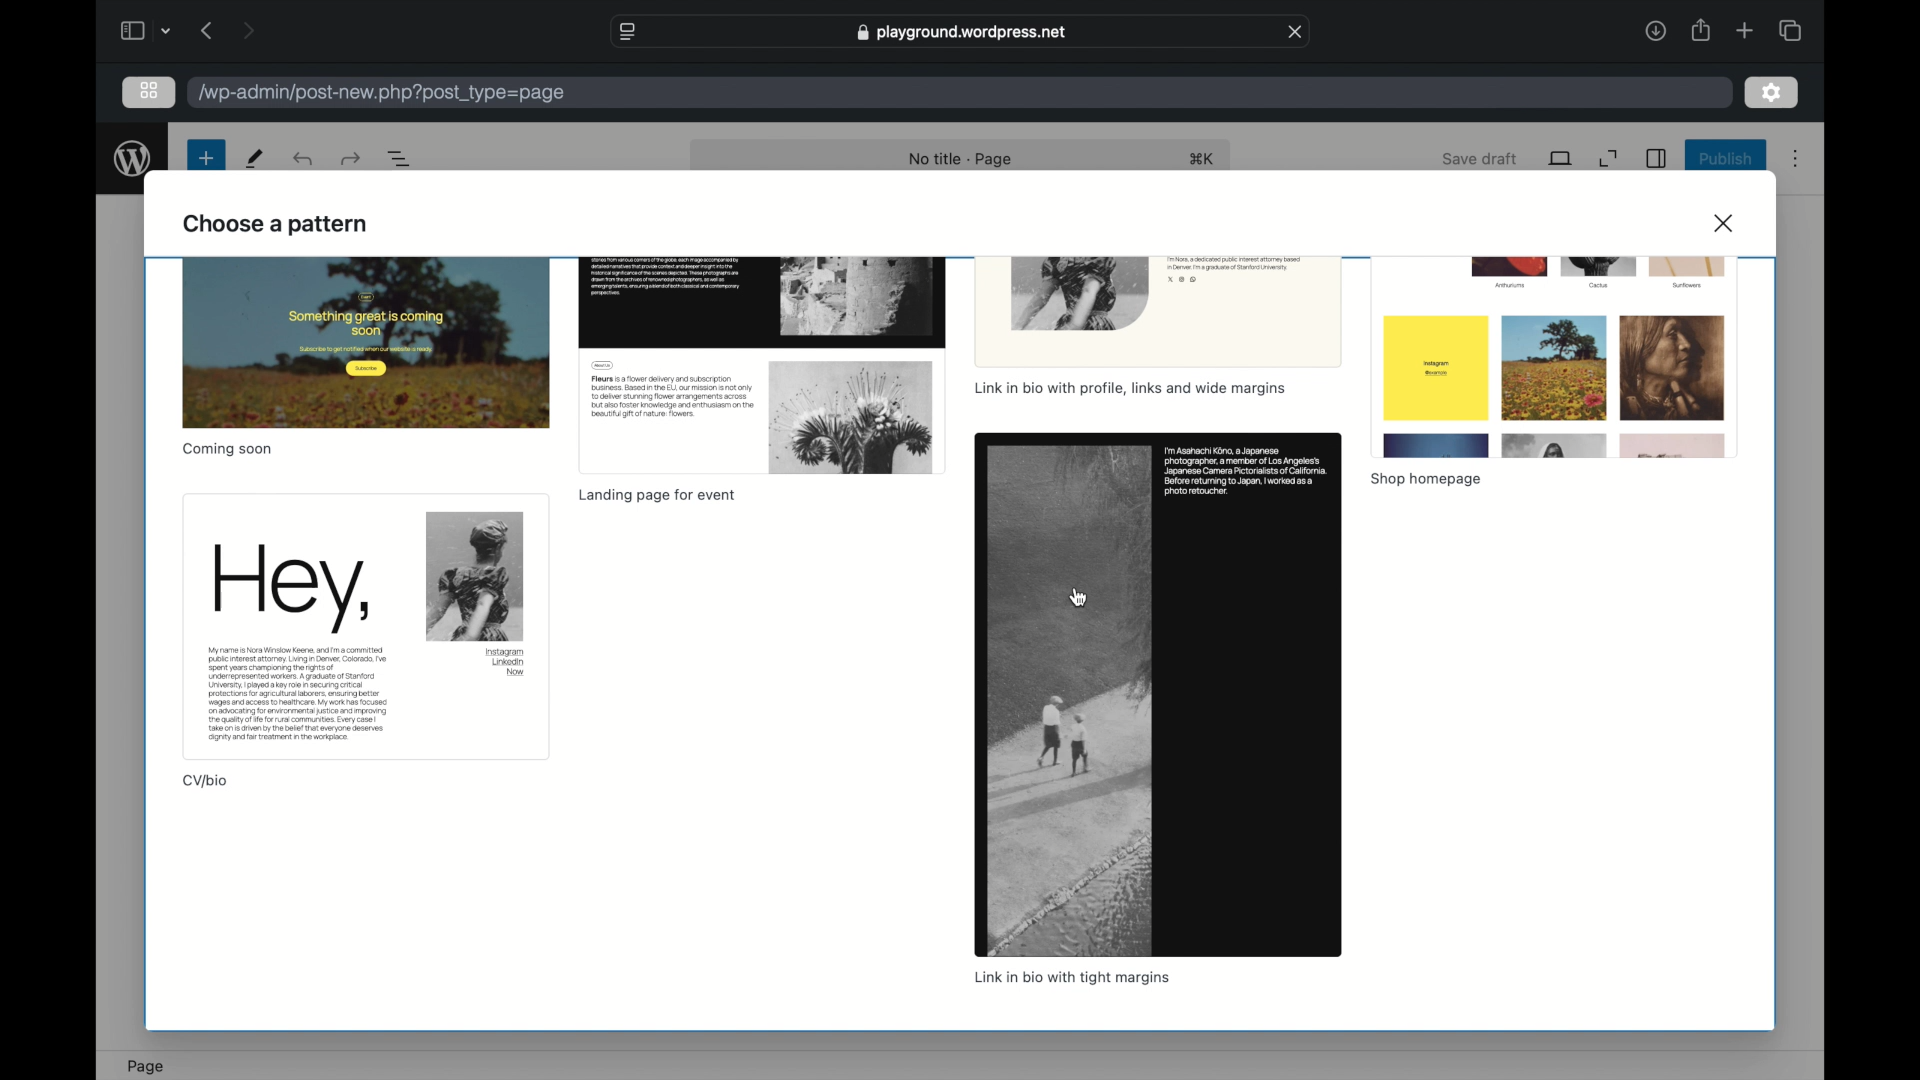 Image resolution: width=1920 pixels, height=1080 pixels. I want to click on downloads, so click(1656, 30).